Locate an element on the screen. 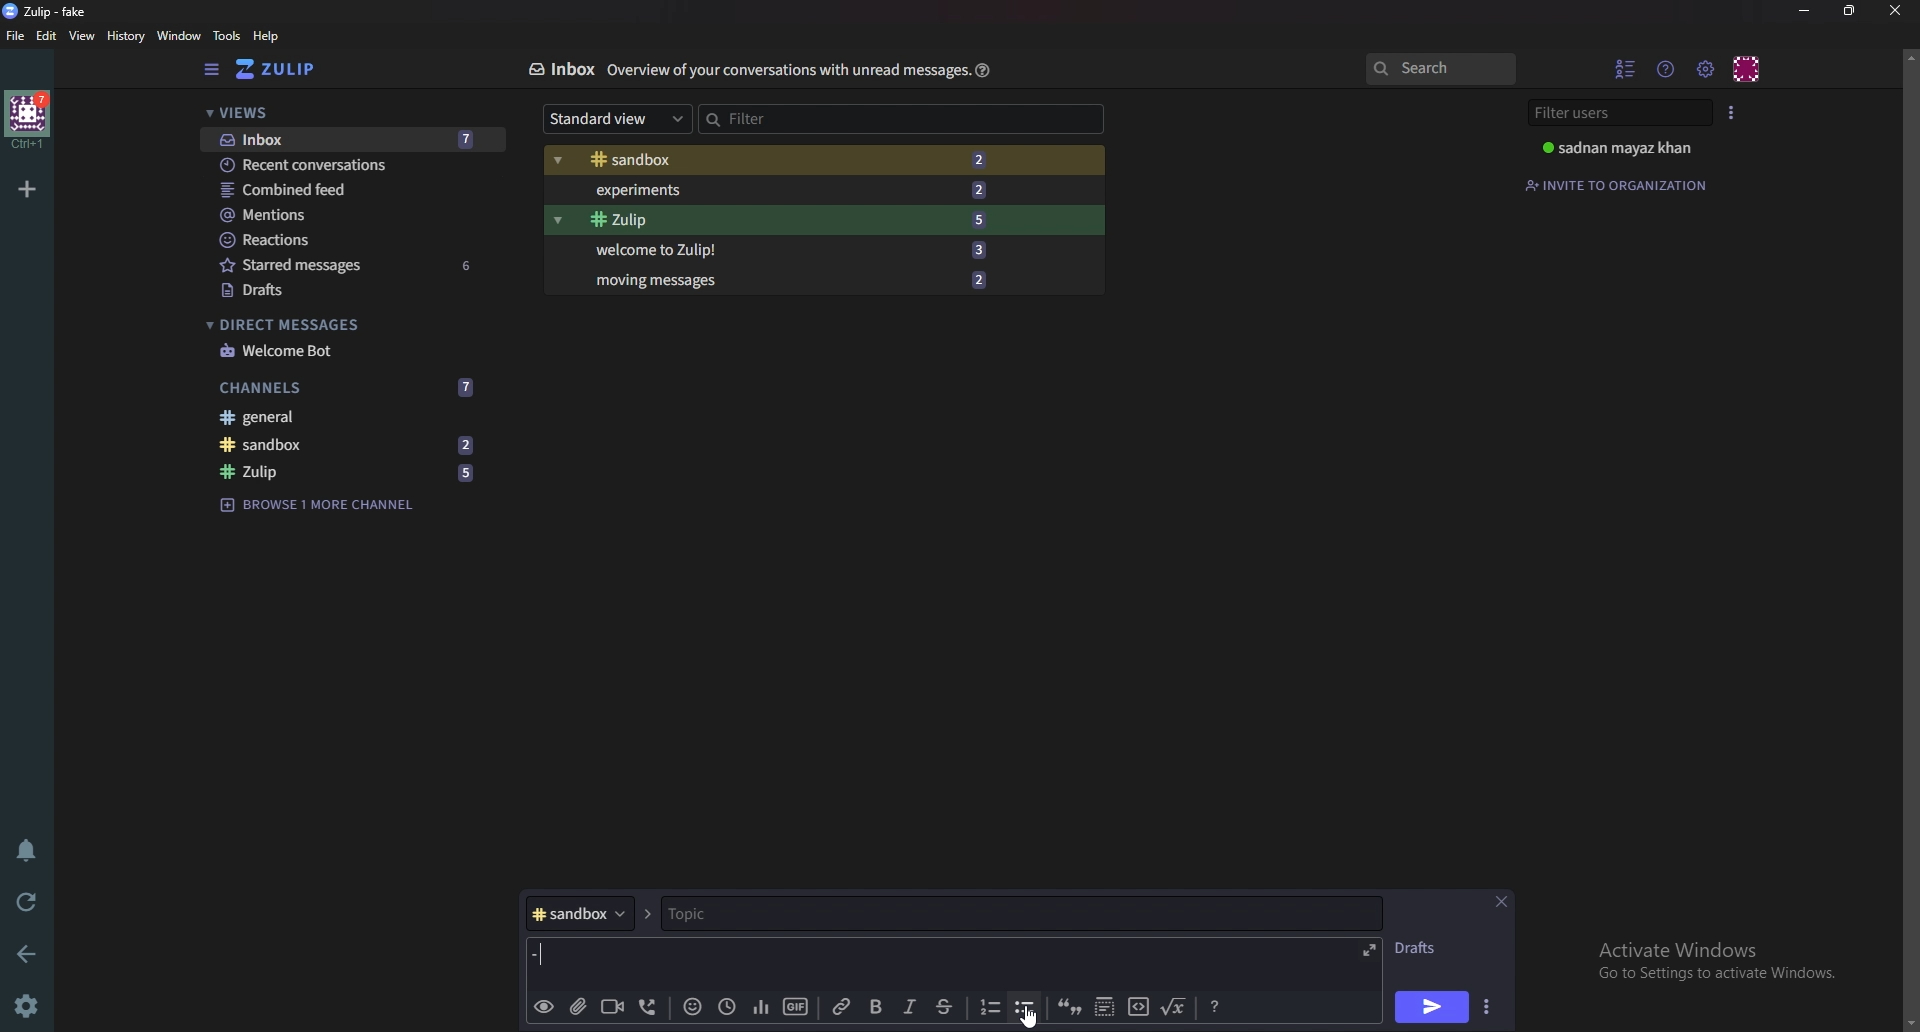 Image resolution: width=1920 pixels, height=1032 pixels. link is located at coordinates (845, 1007).